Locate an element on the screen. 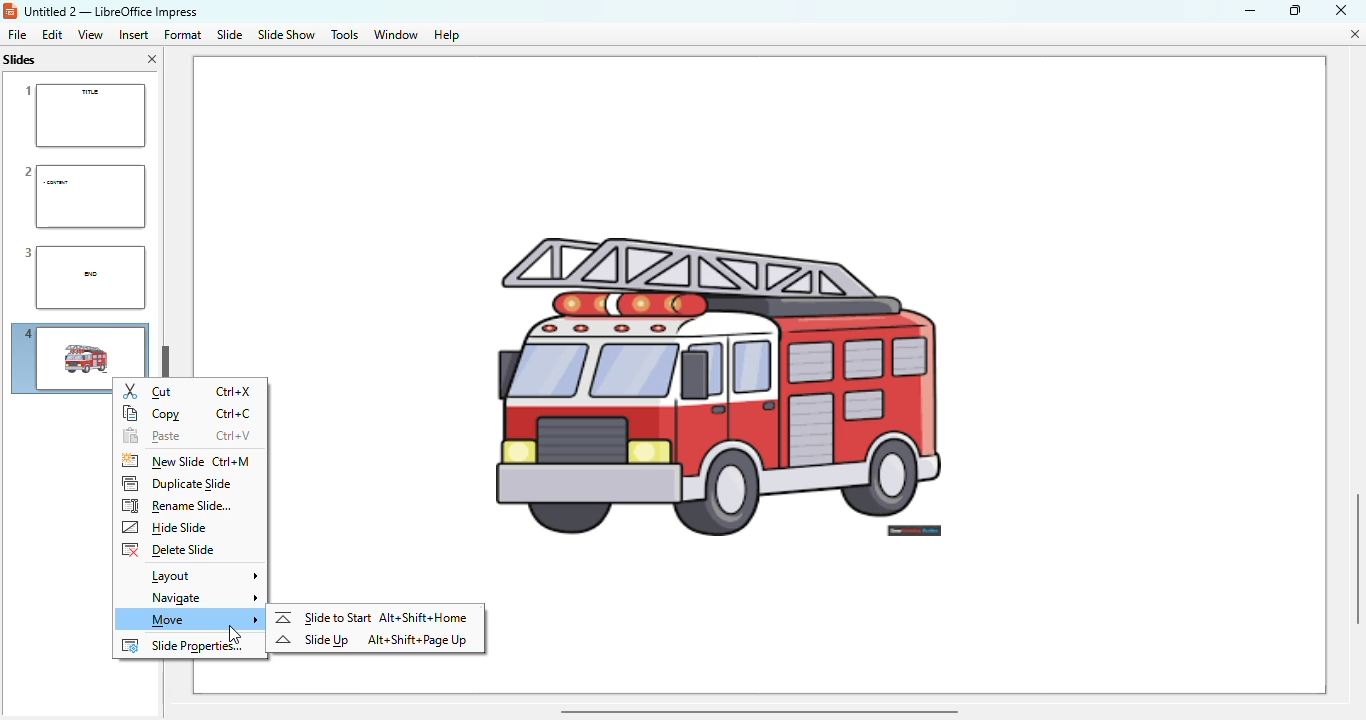 This screenshot has width=1366, height=720. shortcut for copy is located at coordinates (233, 414).